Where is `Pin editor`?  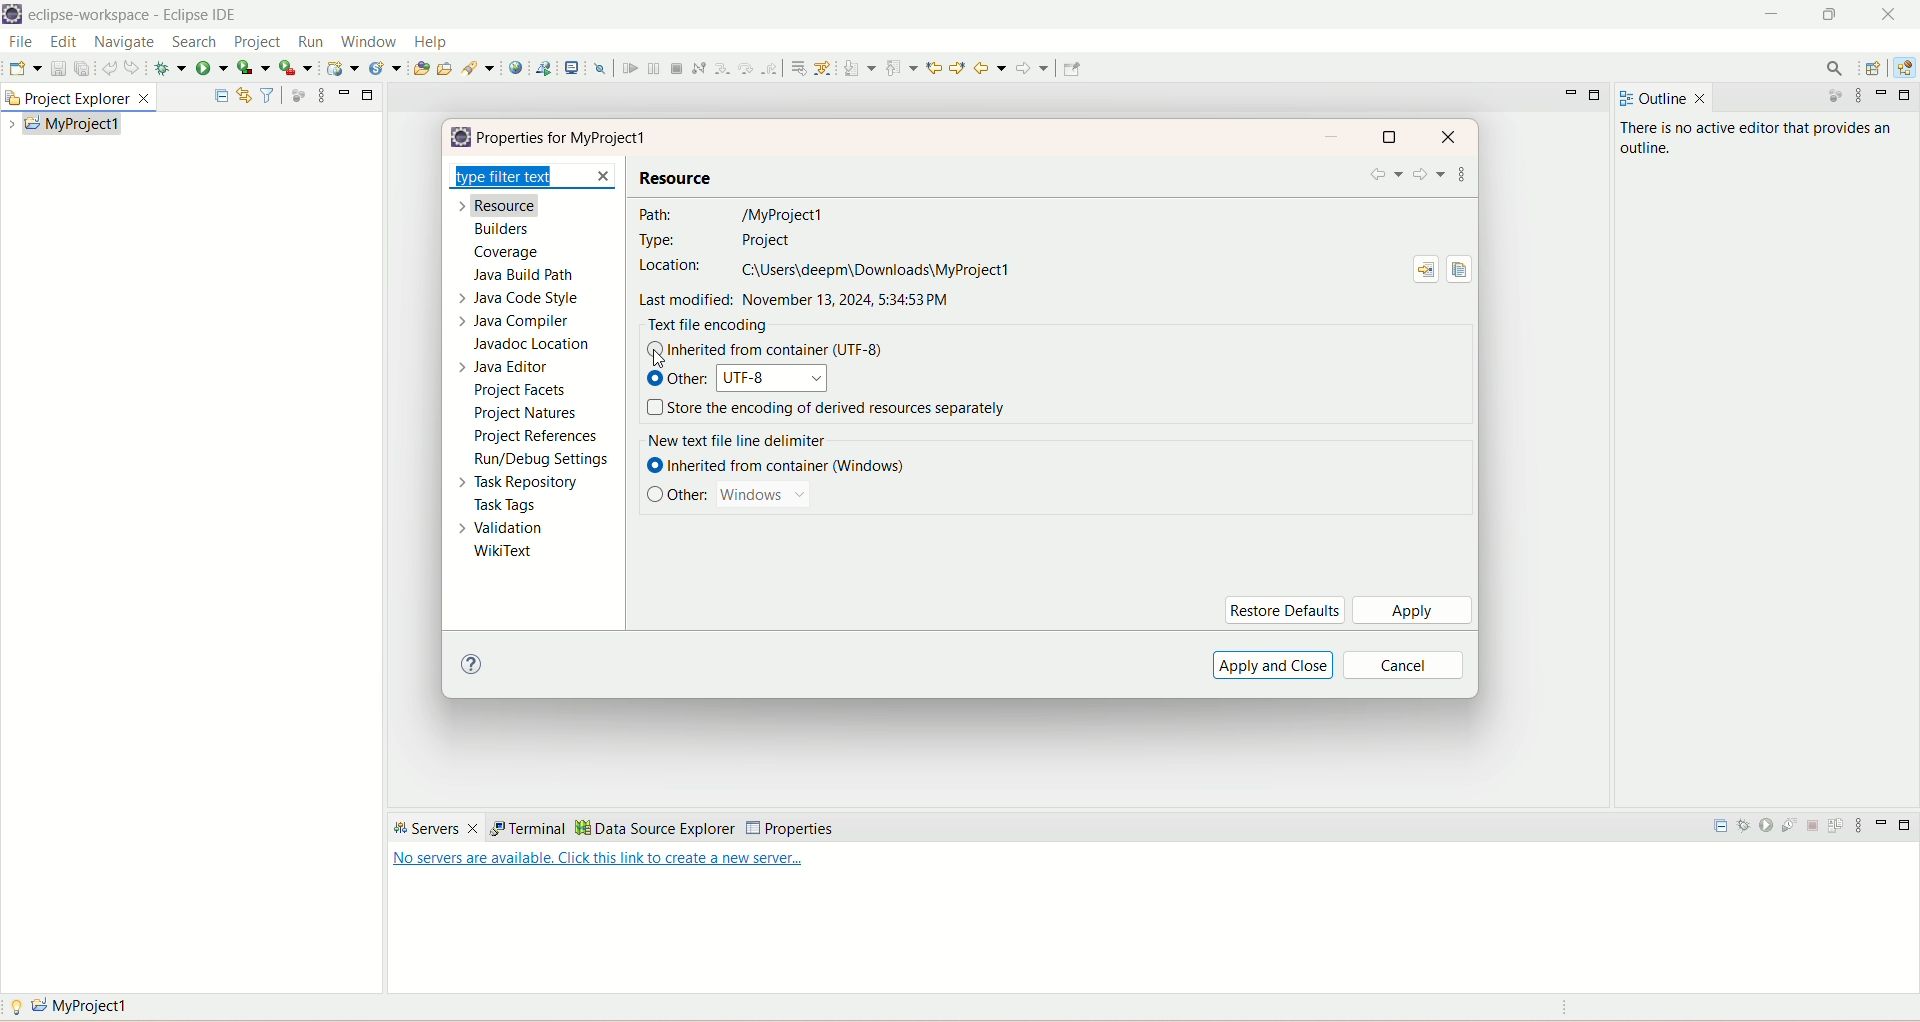
Pin editor is located at coordinates (1073, 69).